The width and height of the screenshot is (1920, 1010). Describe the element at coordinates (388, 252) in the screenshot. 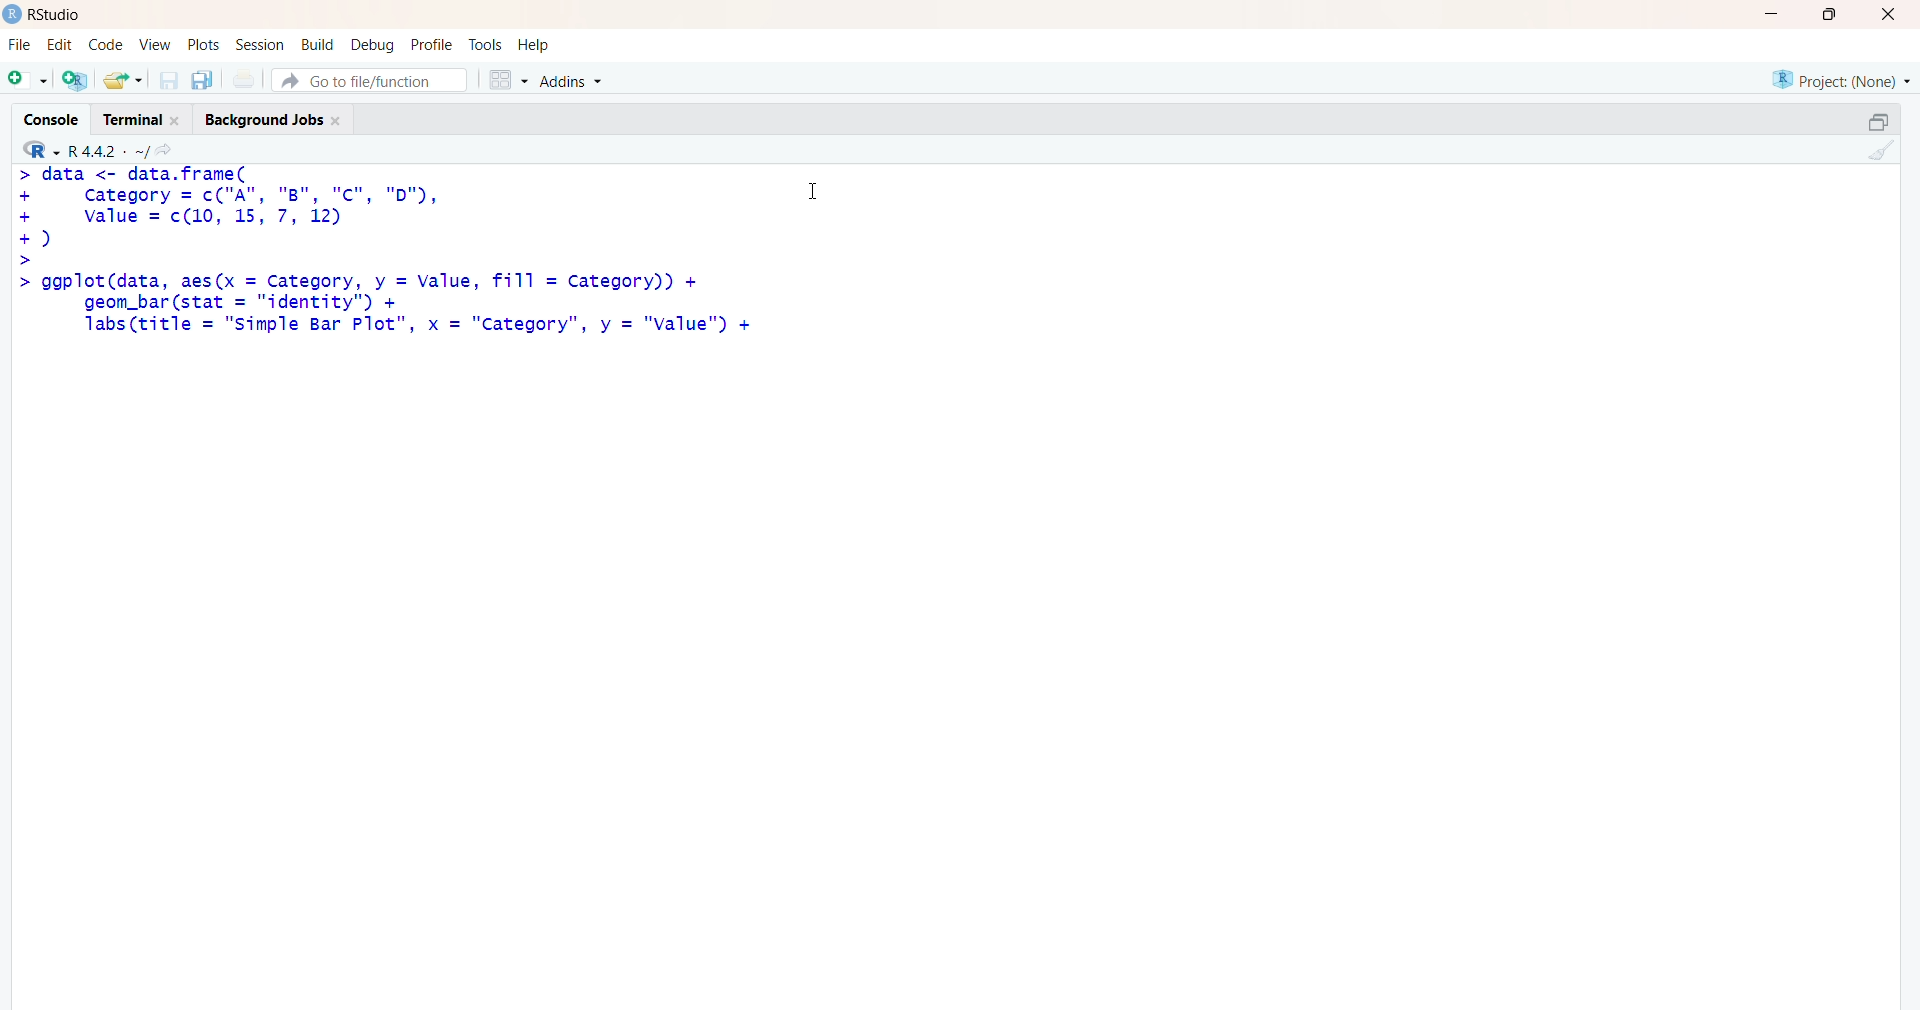

I see `code - > data <- data.frame(+ category = c("A", "B", "Cc", "D"),+ value = c(10 12)© asic>> ggplot(data, aes(x = Category, y = Value, fill = category))` at that location.